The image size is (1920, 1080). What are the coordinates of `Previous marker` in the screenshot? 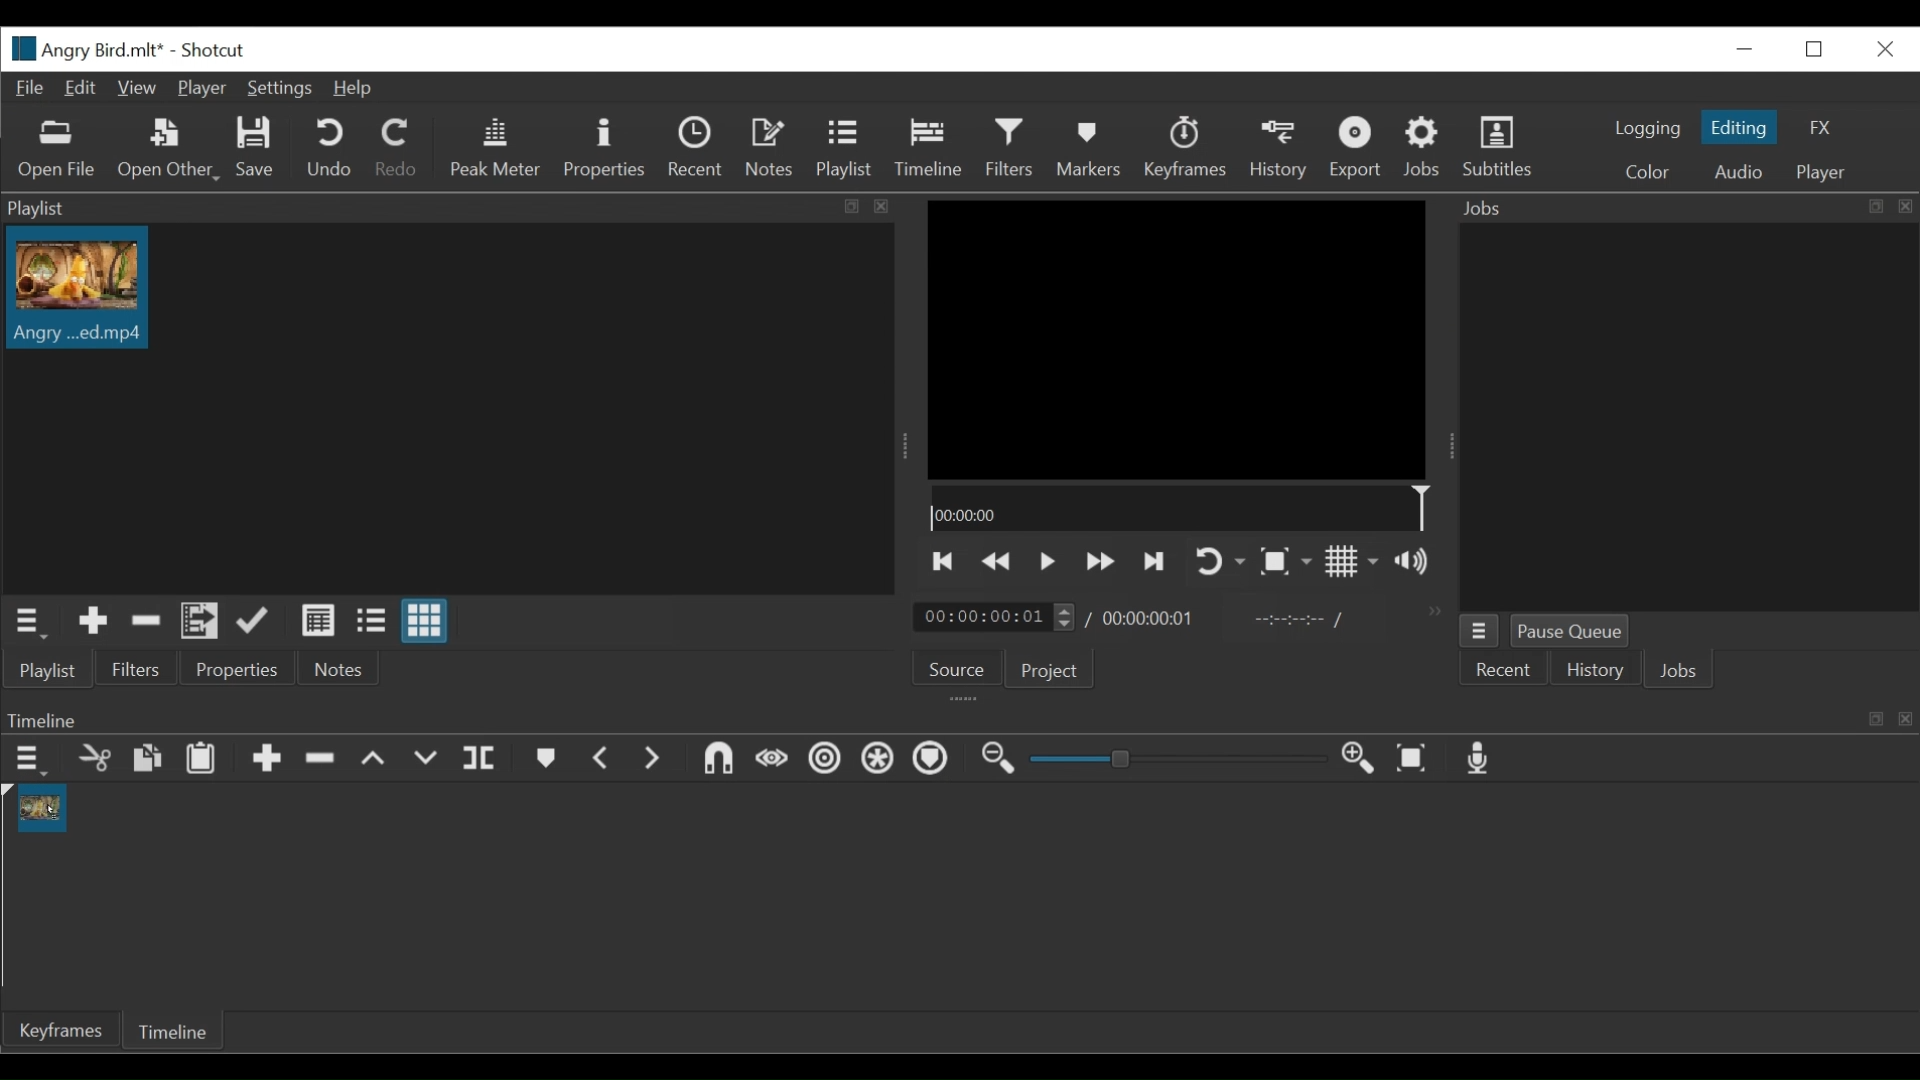 It's located at (602, 759).